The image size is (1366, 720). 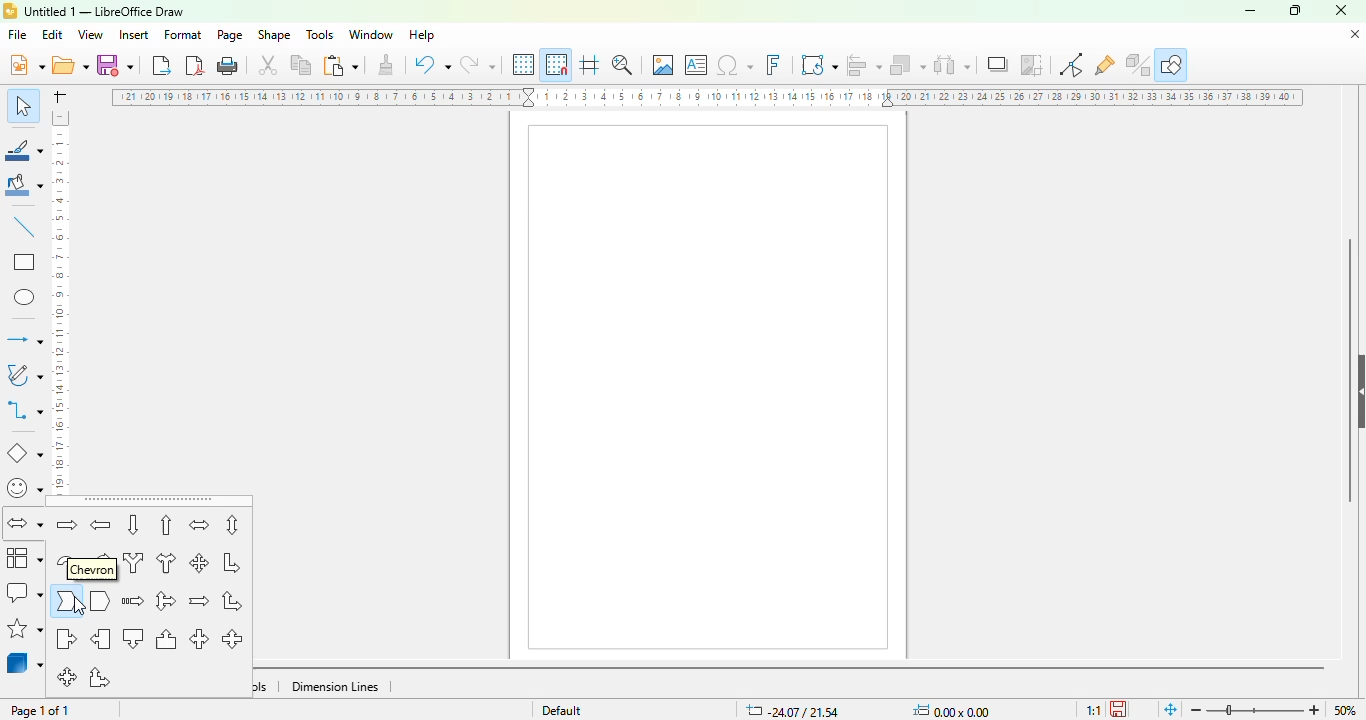 I want to click on shape, so click(x=274, y=34).